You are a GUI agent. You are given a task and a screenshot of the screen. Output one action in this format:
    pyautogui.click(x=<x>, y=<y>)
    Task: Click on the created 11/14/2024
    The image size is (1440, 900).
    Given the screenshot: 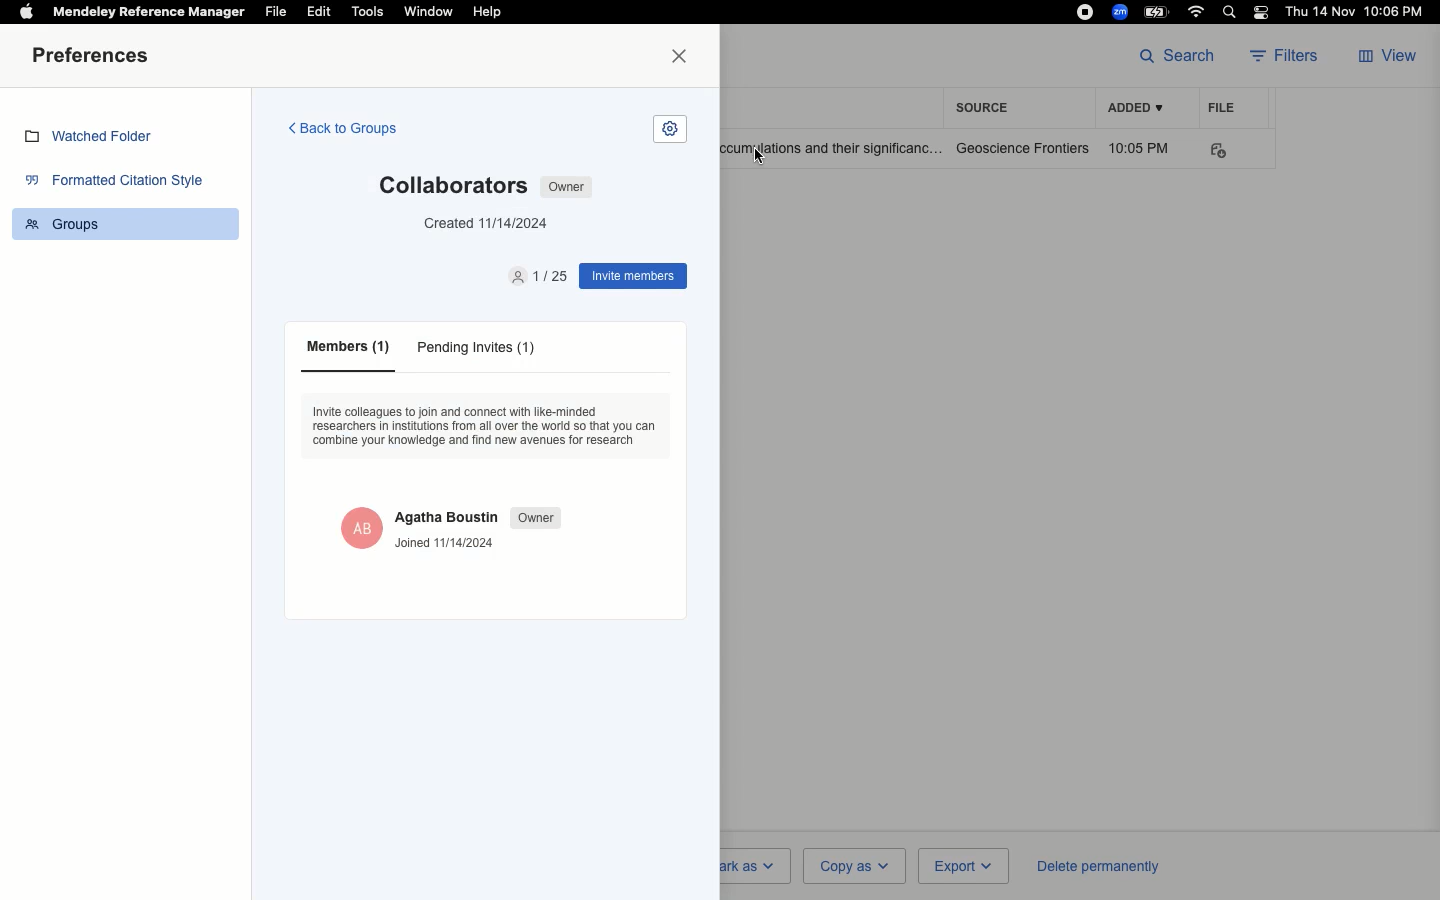 What is the action you would take?
    pyautogui.click(x=472, y=230)
    